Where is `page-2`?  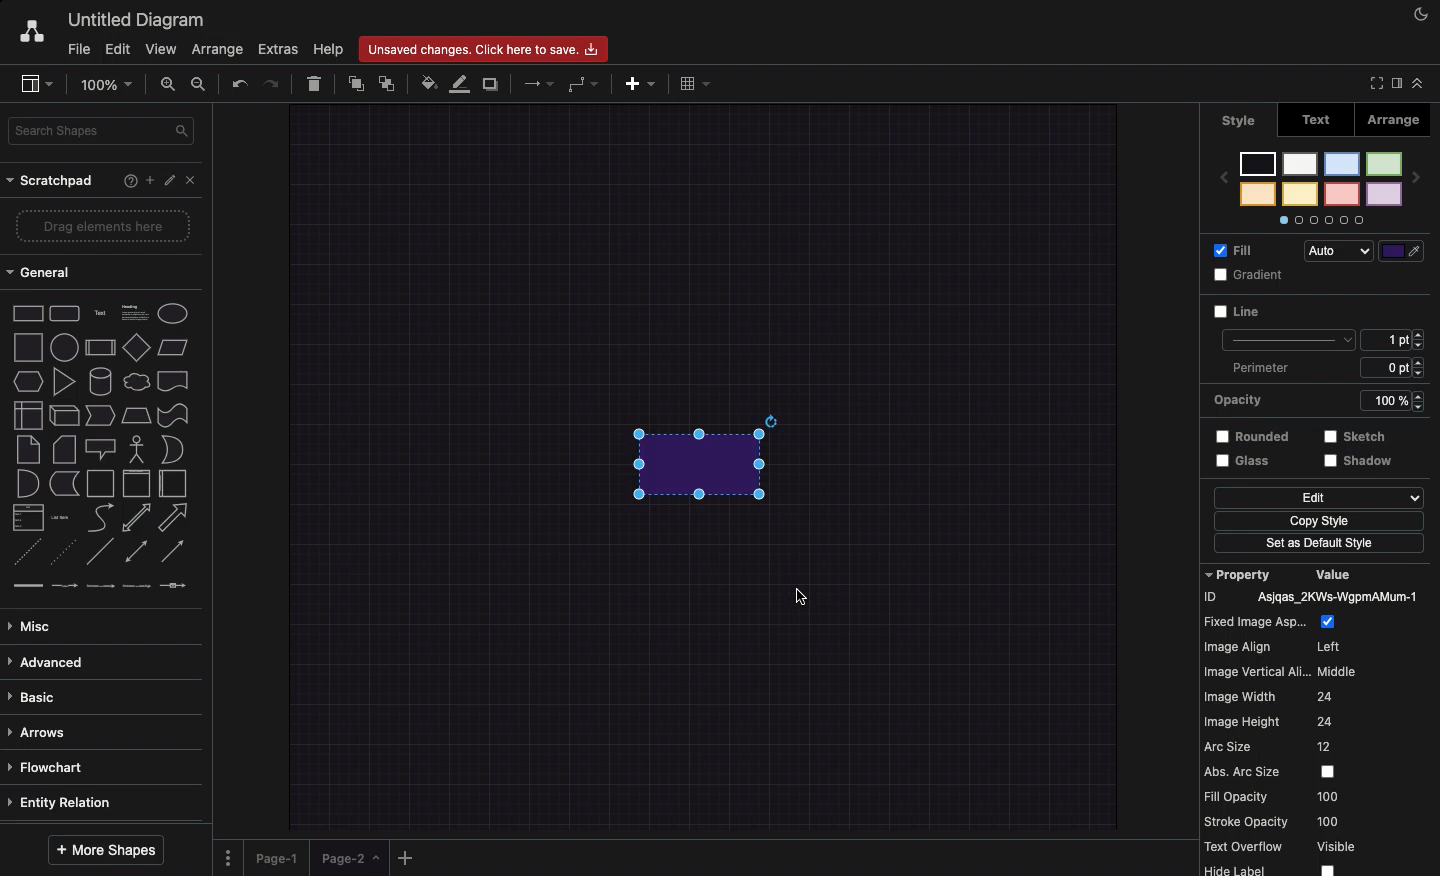 page-2 is located at coordinates (352, 858).